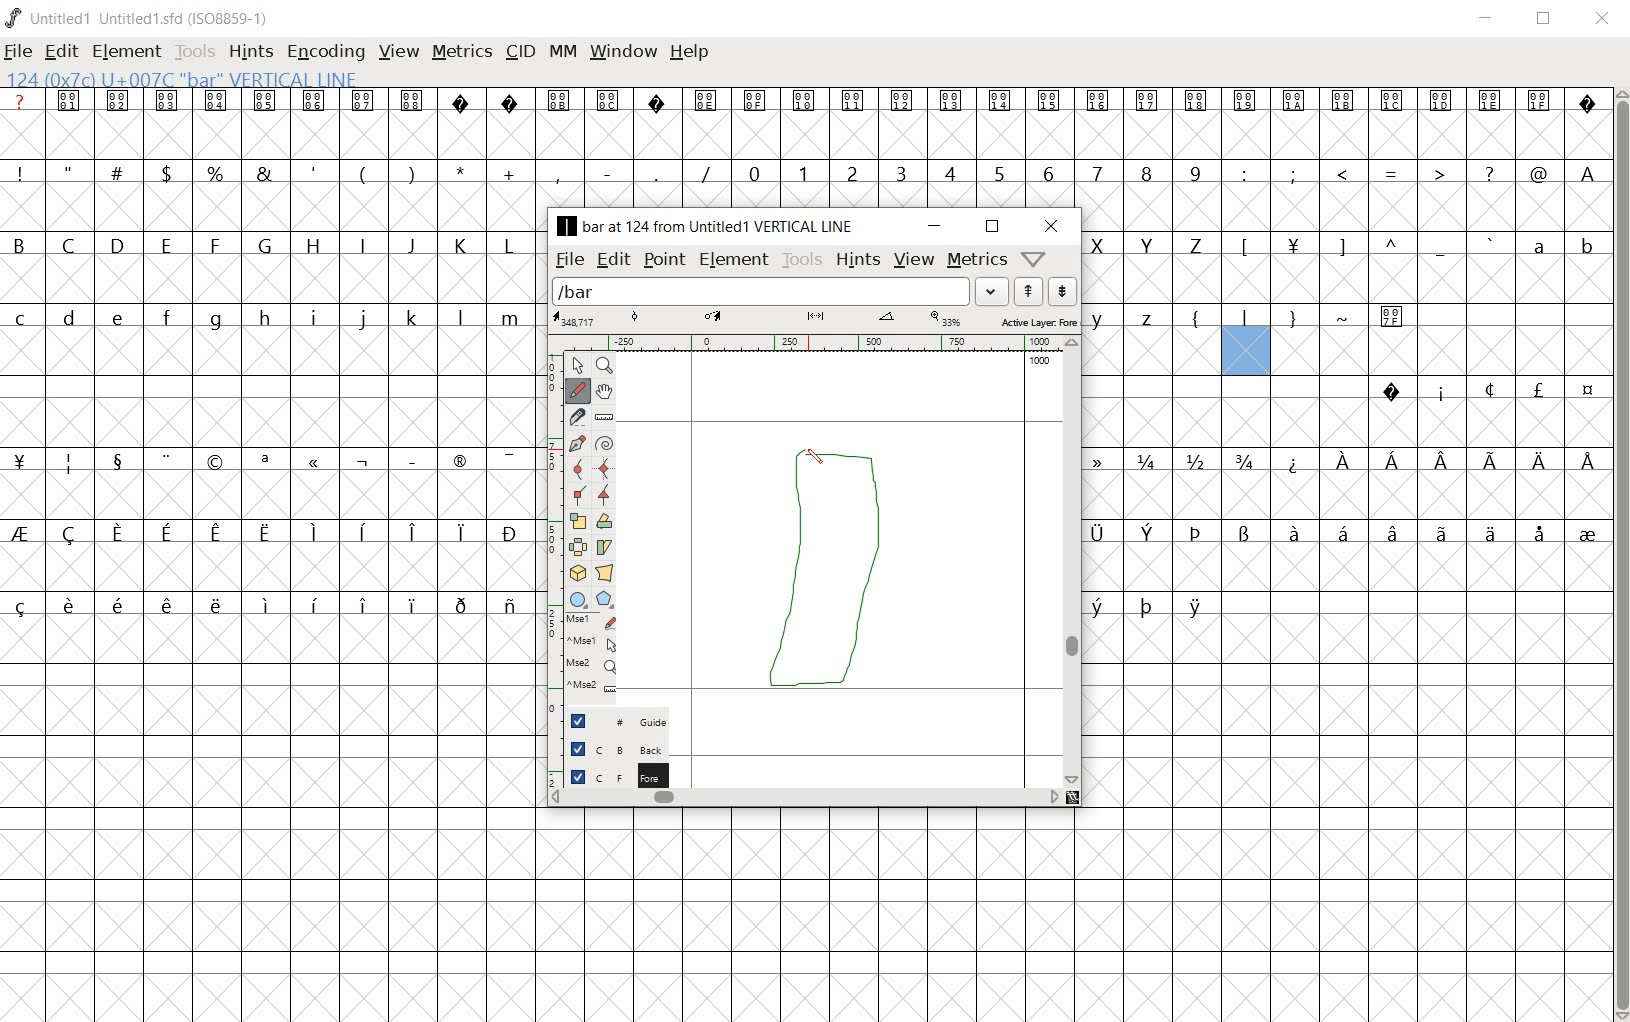  What do you see at coordinates (1148, 605) in the screenshot?
I see `special letters` at bounding box center [1148, 605].